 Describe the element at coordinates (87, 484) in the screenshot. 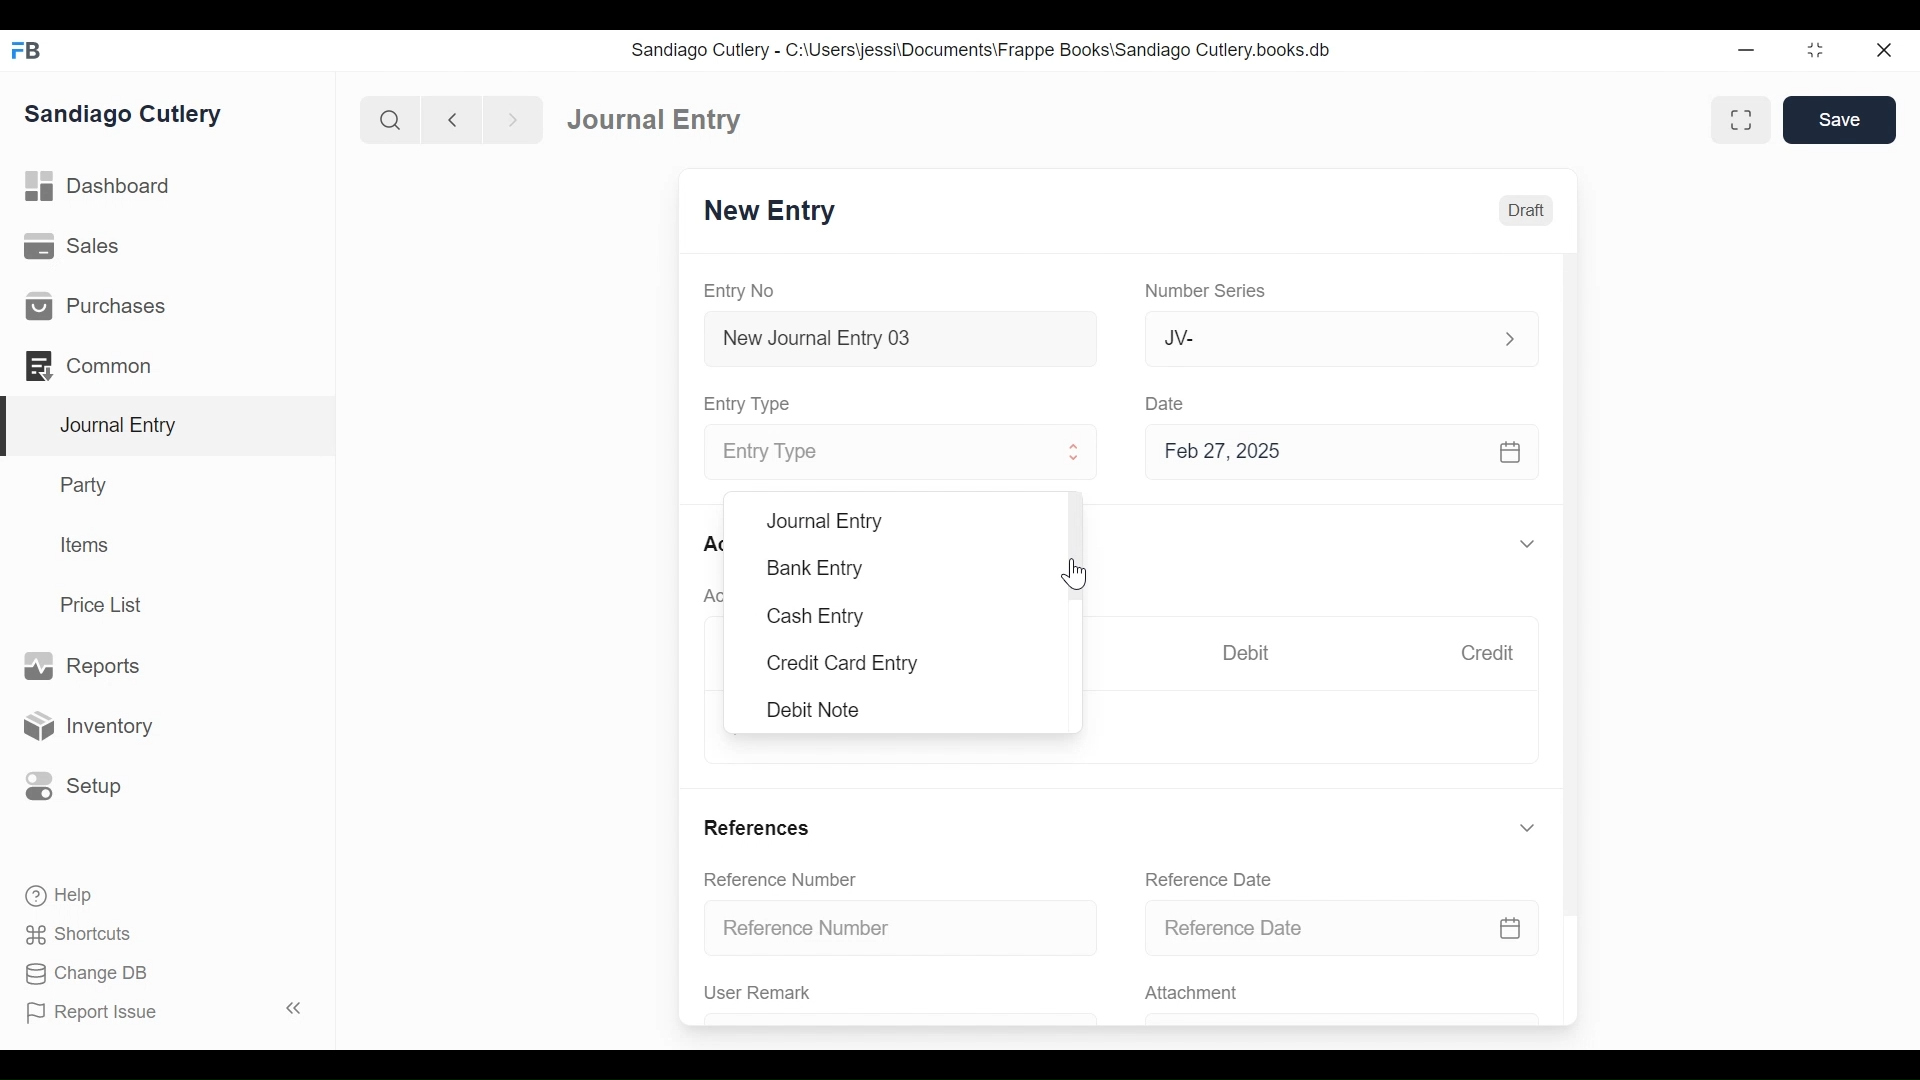

I see `Party` at that location.